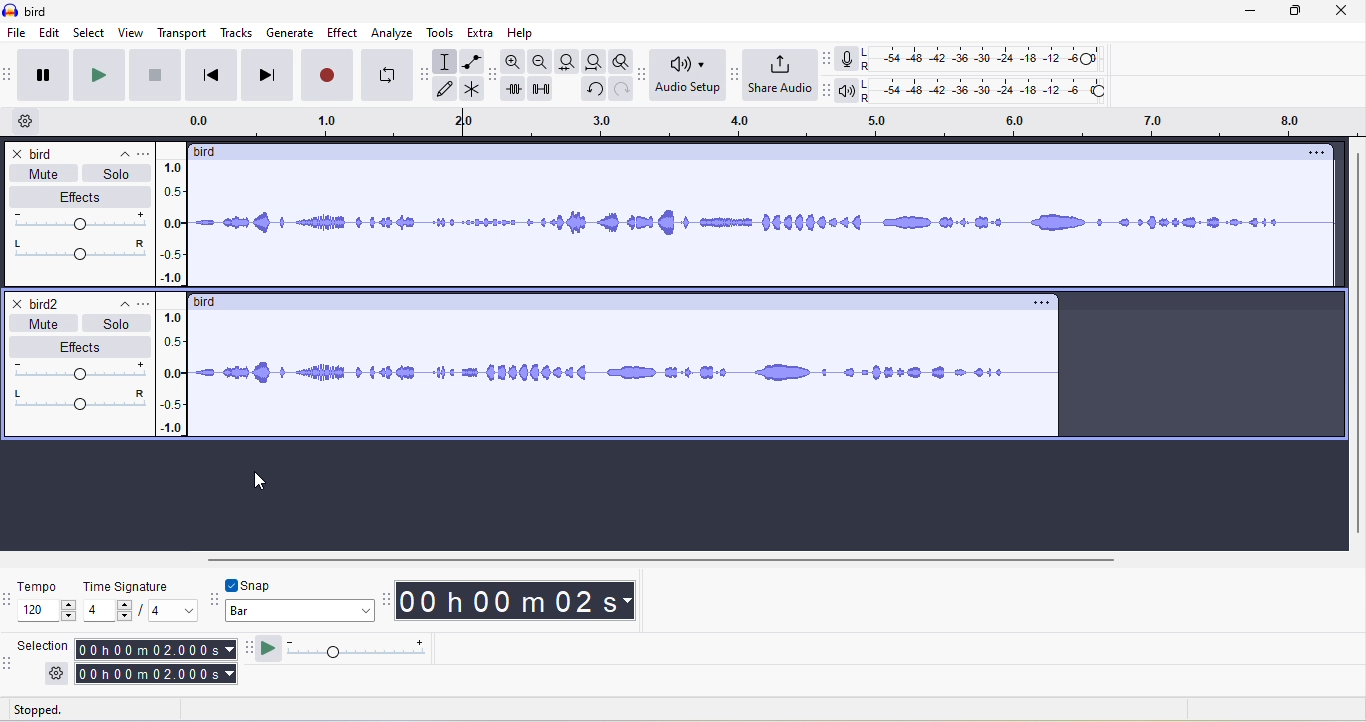 The image size is (1366, 722). What do you see at coordinates (112, 152) in the screenshot?
I see `collapse` at bounding box center [112, 152].